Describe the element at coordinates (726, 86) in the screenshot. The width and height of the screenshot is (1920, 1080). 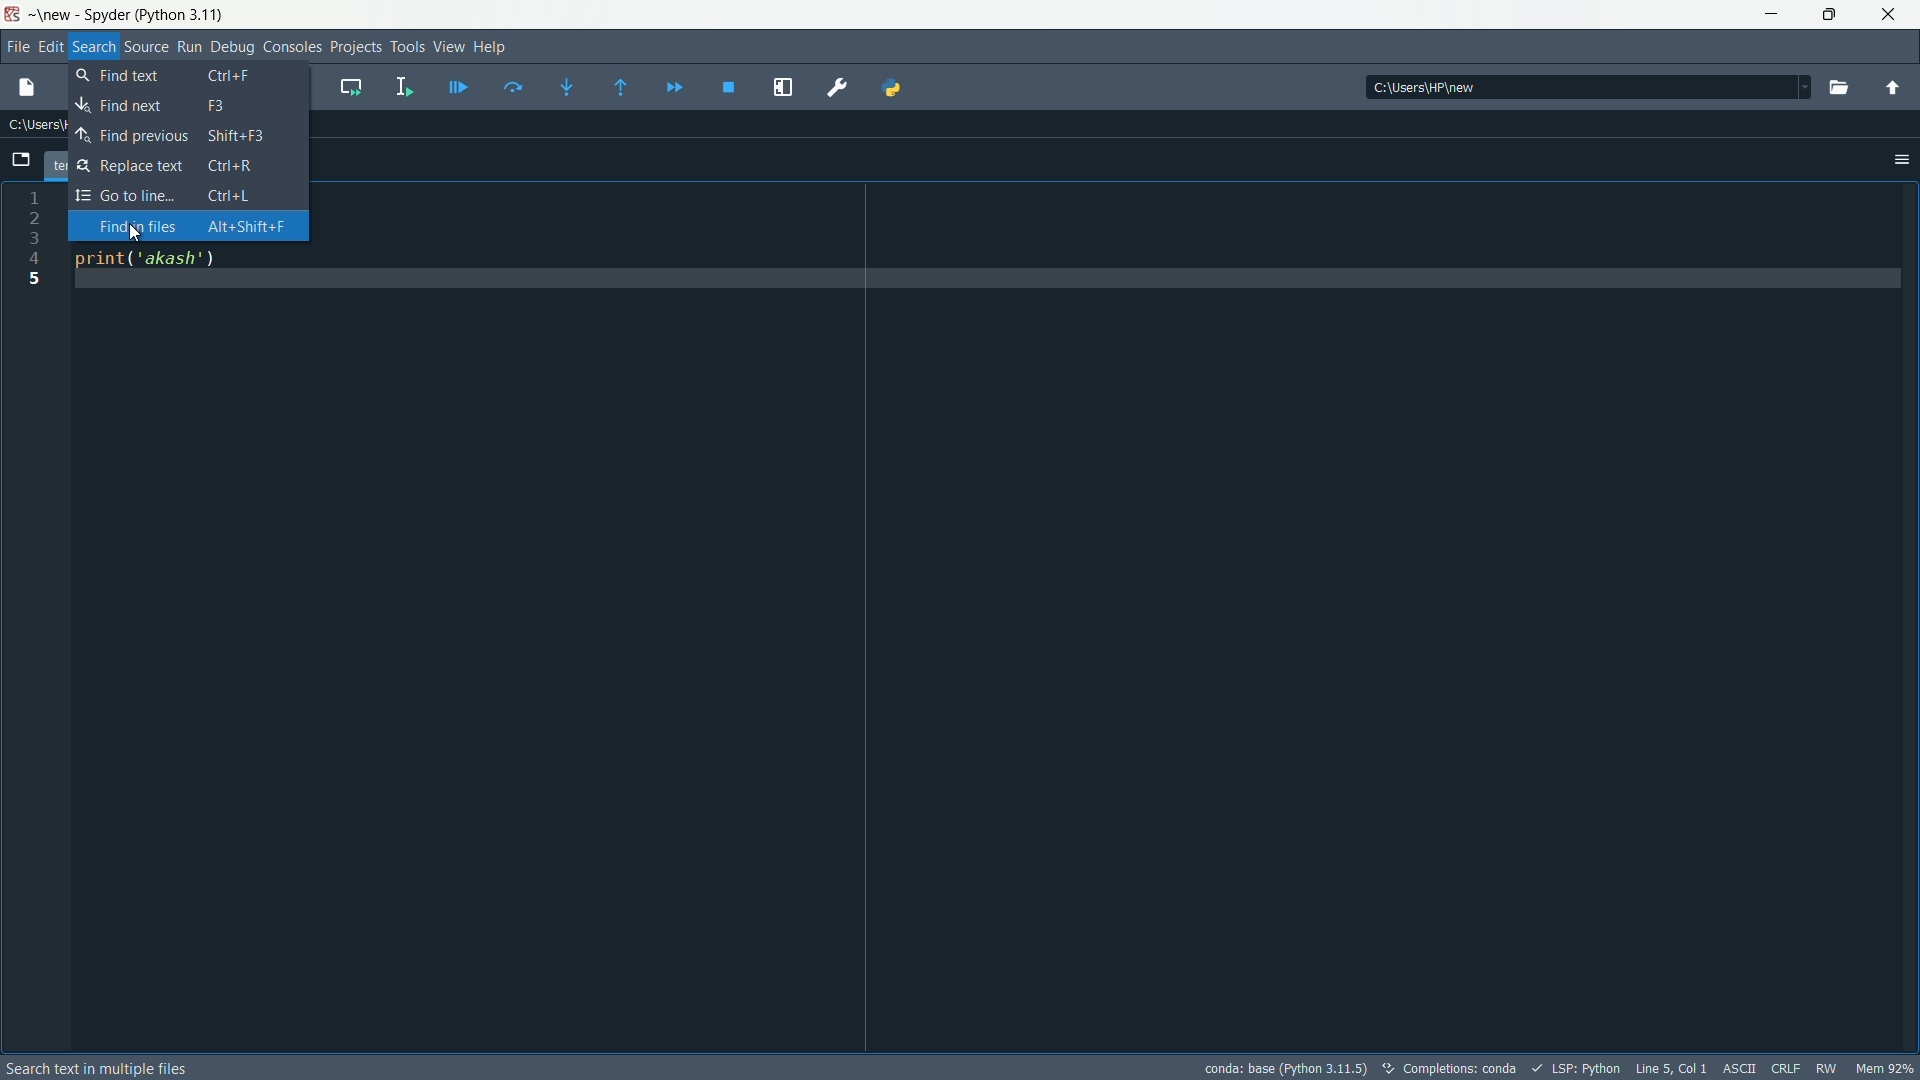
I see `stop debugging` at that location.